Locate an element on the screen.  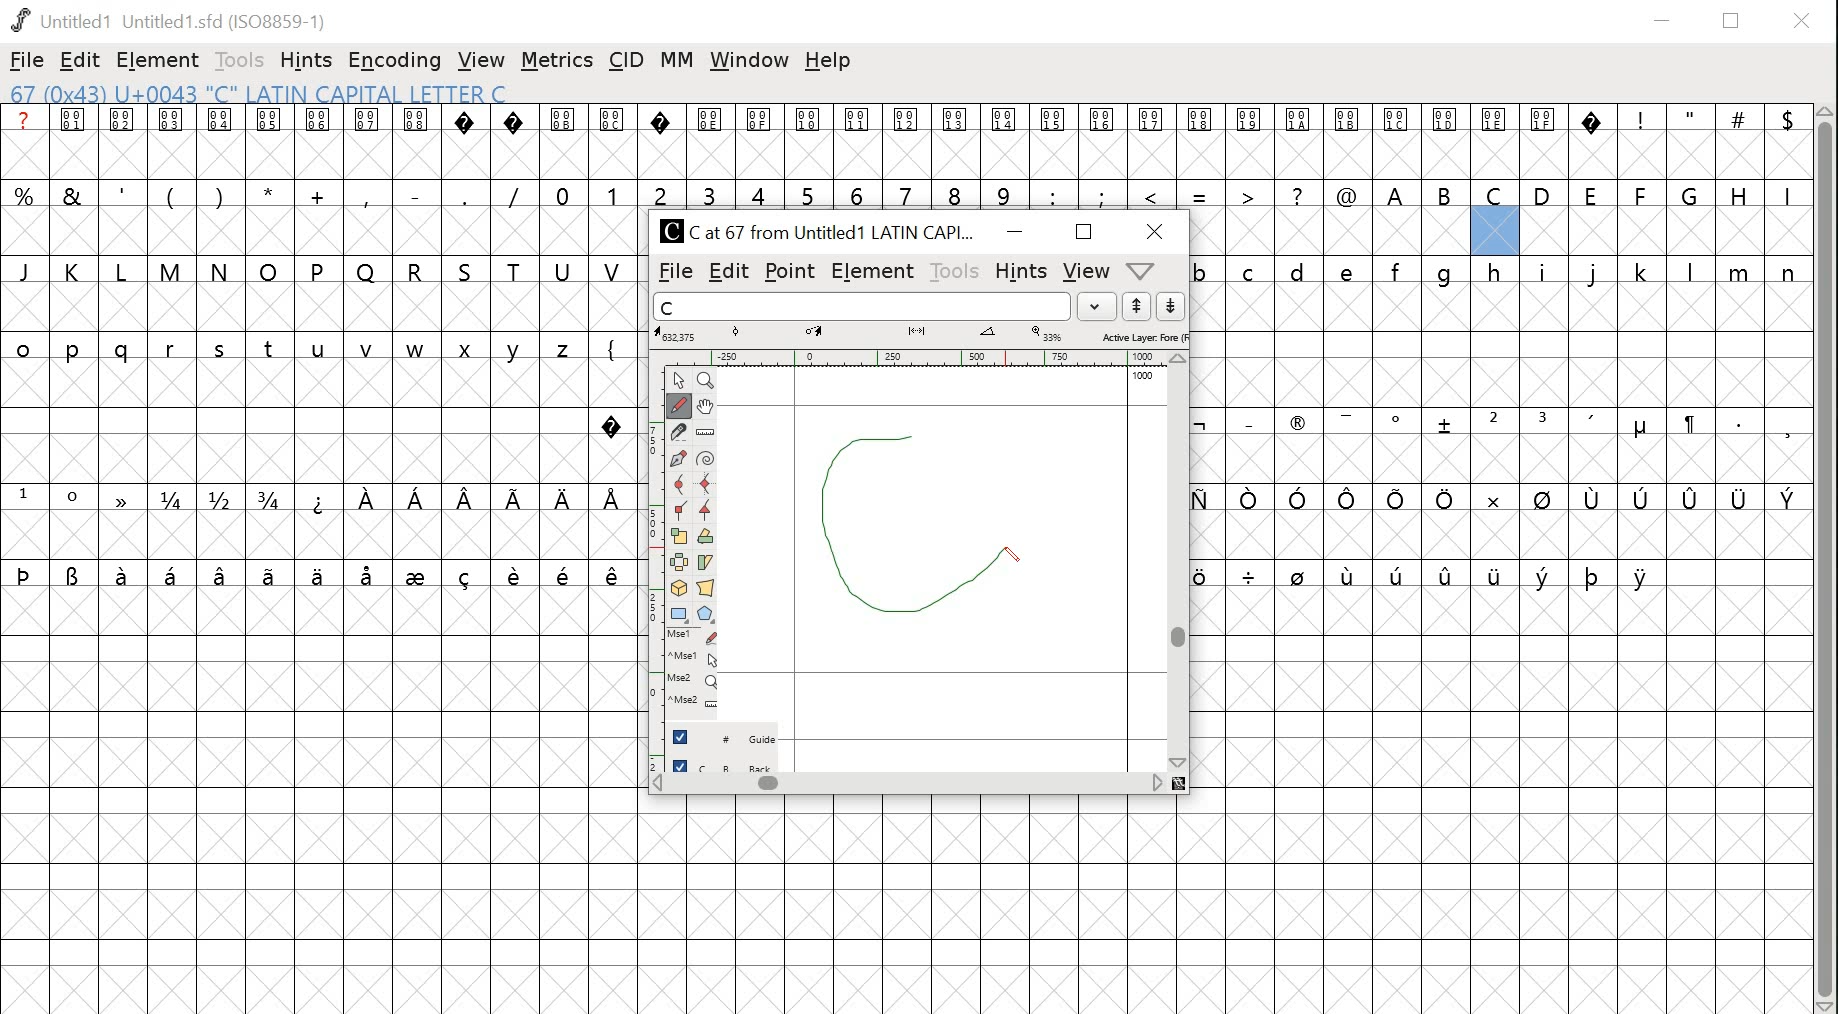
skew is located at coordinates (709, 562).